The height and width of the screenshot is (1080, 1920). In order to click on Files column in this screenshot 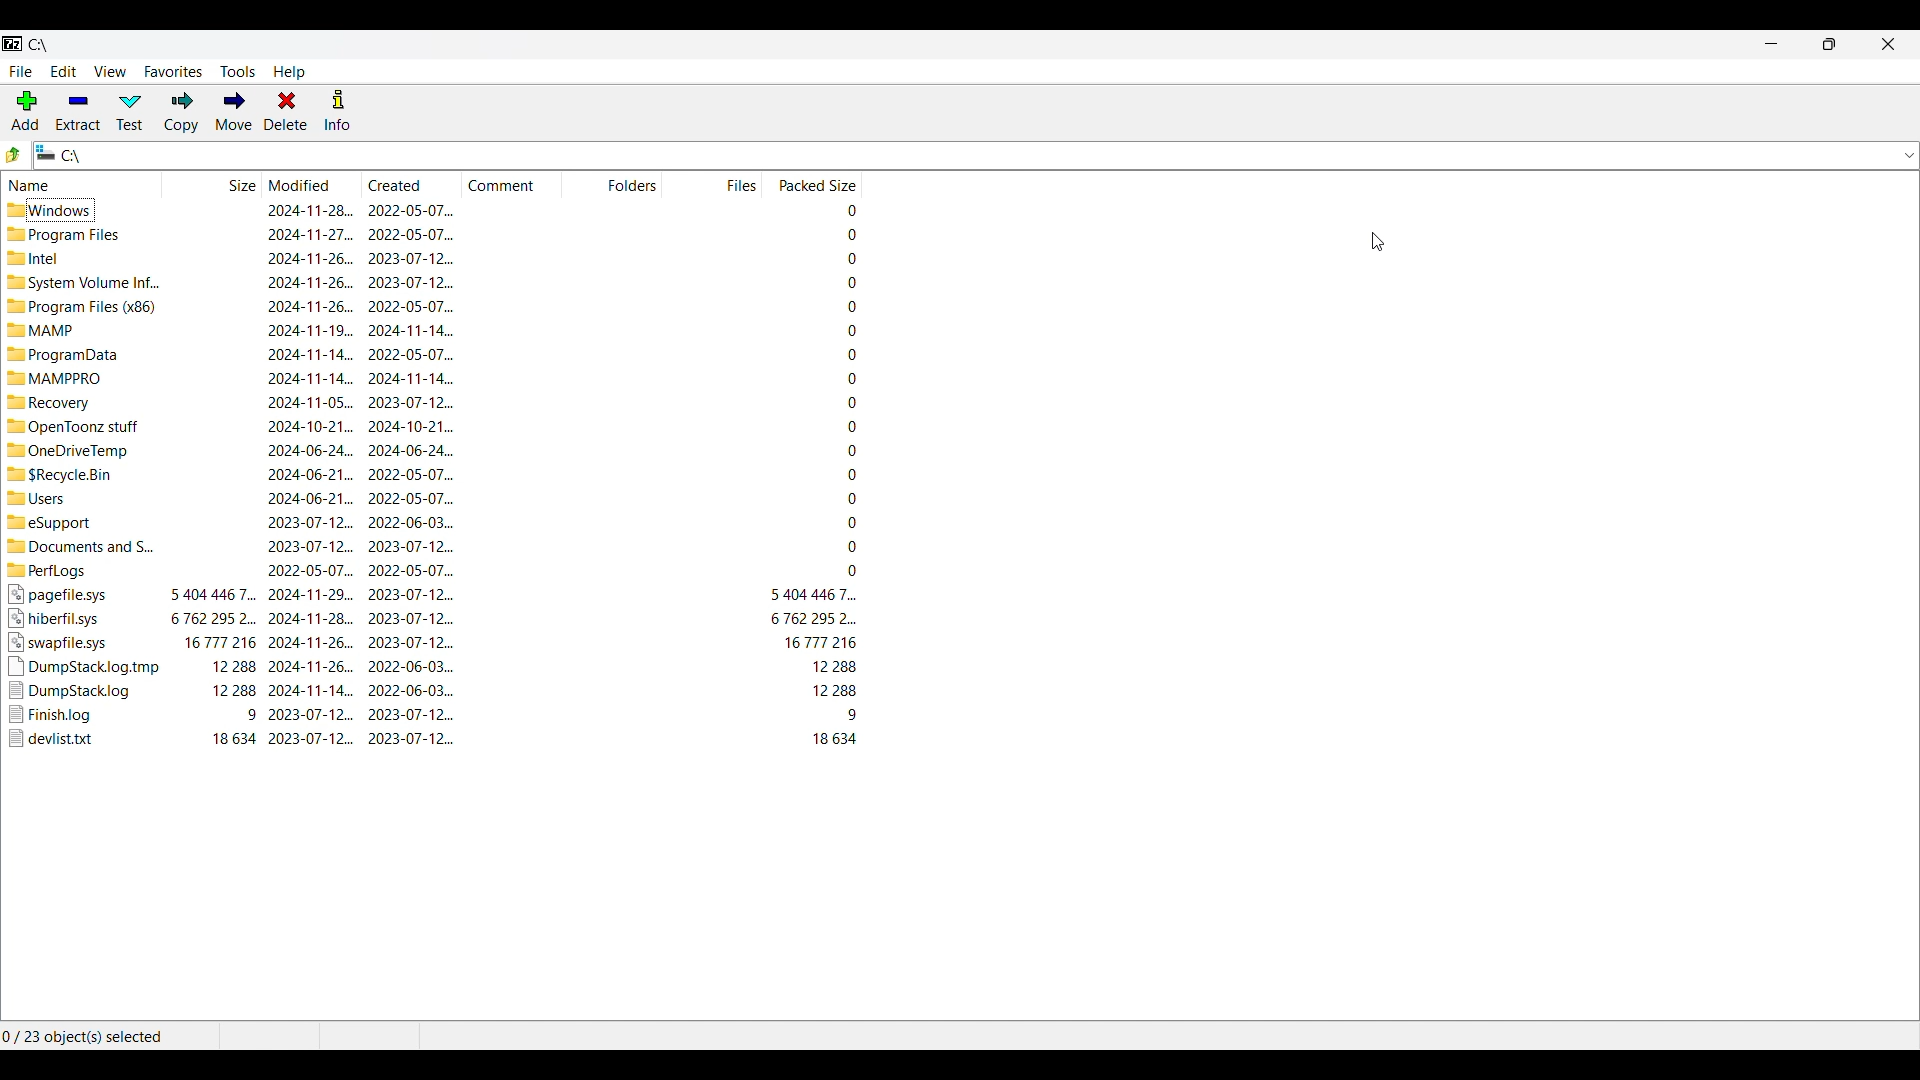, I will do `click(713, 183)`.